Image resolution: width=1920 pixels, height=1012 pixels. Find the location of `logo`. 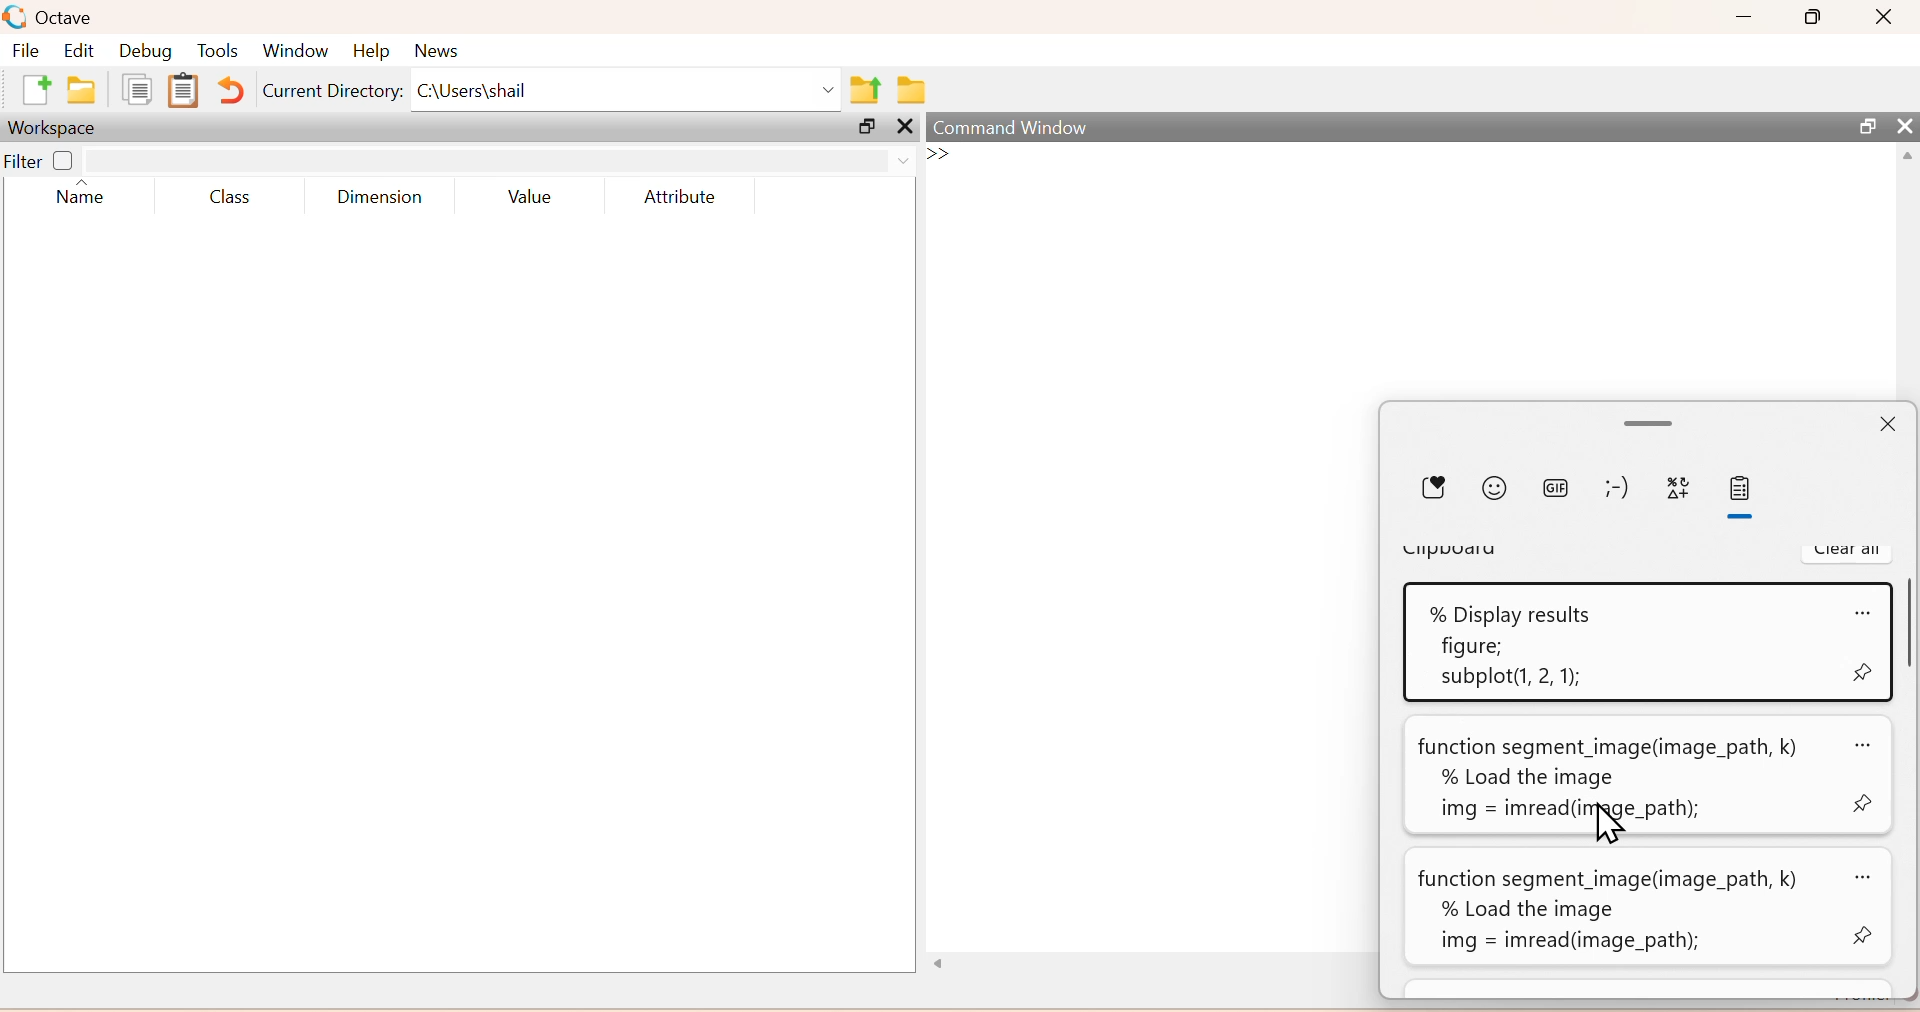

logo is located at coordinates (16, 17).